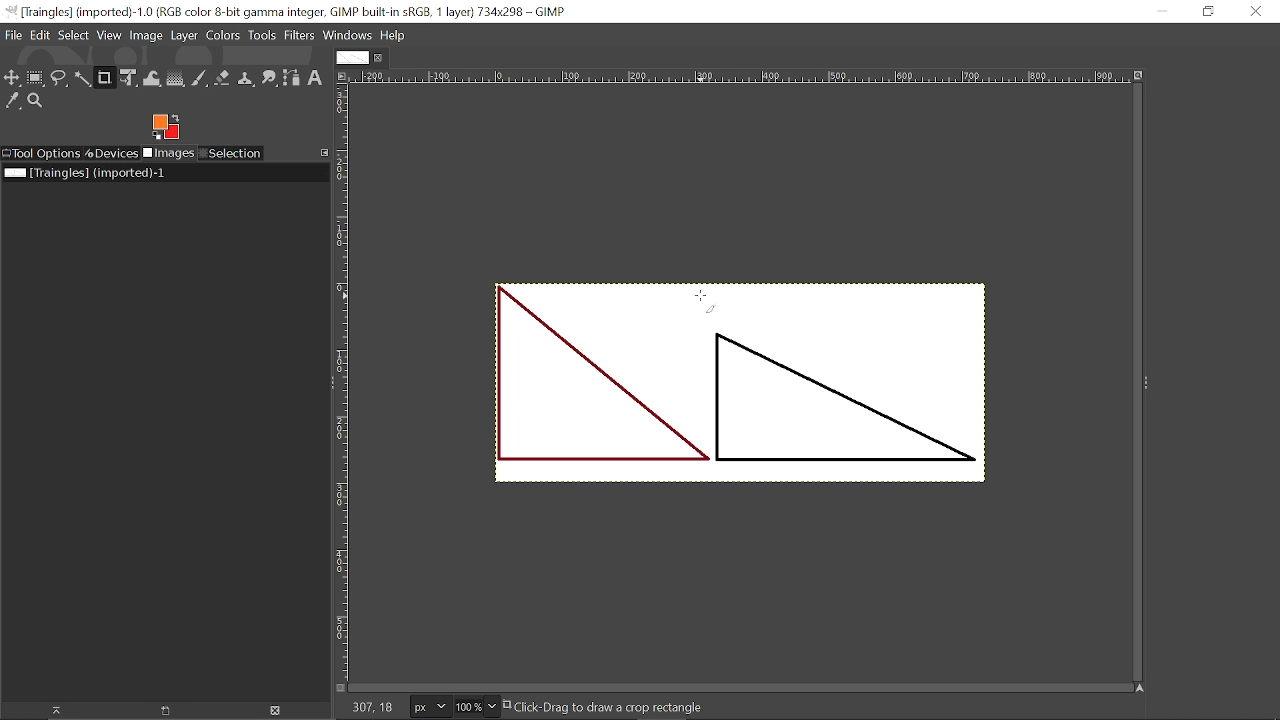 This screenshot has width=1280, height=720. I want to click on Close current tab, so click(379, 57).